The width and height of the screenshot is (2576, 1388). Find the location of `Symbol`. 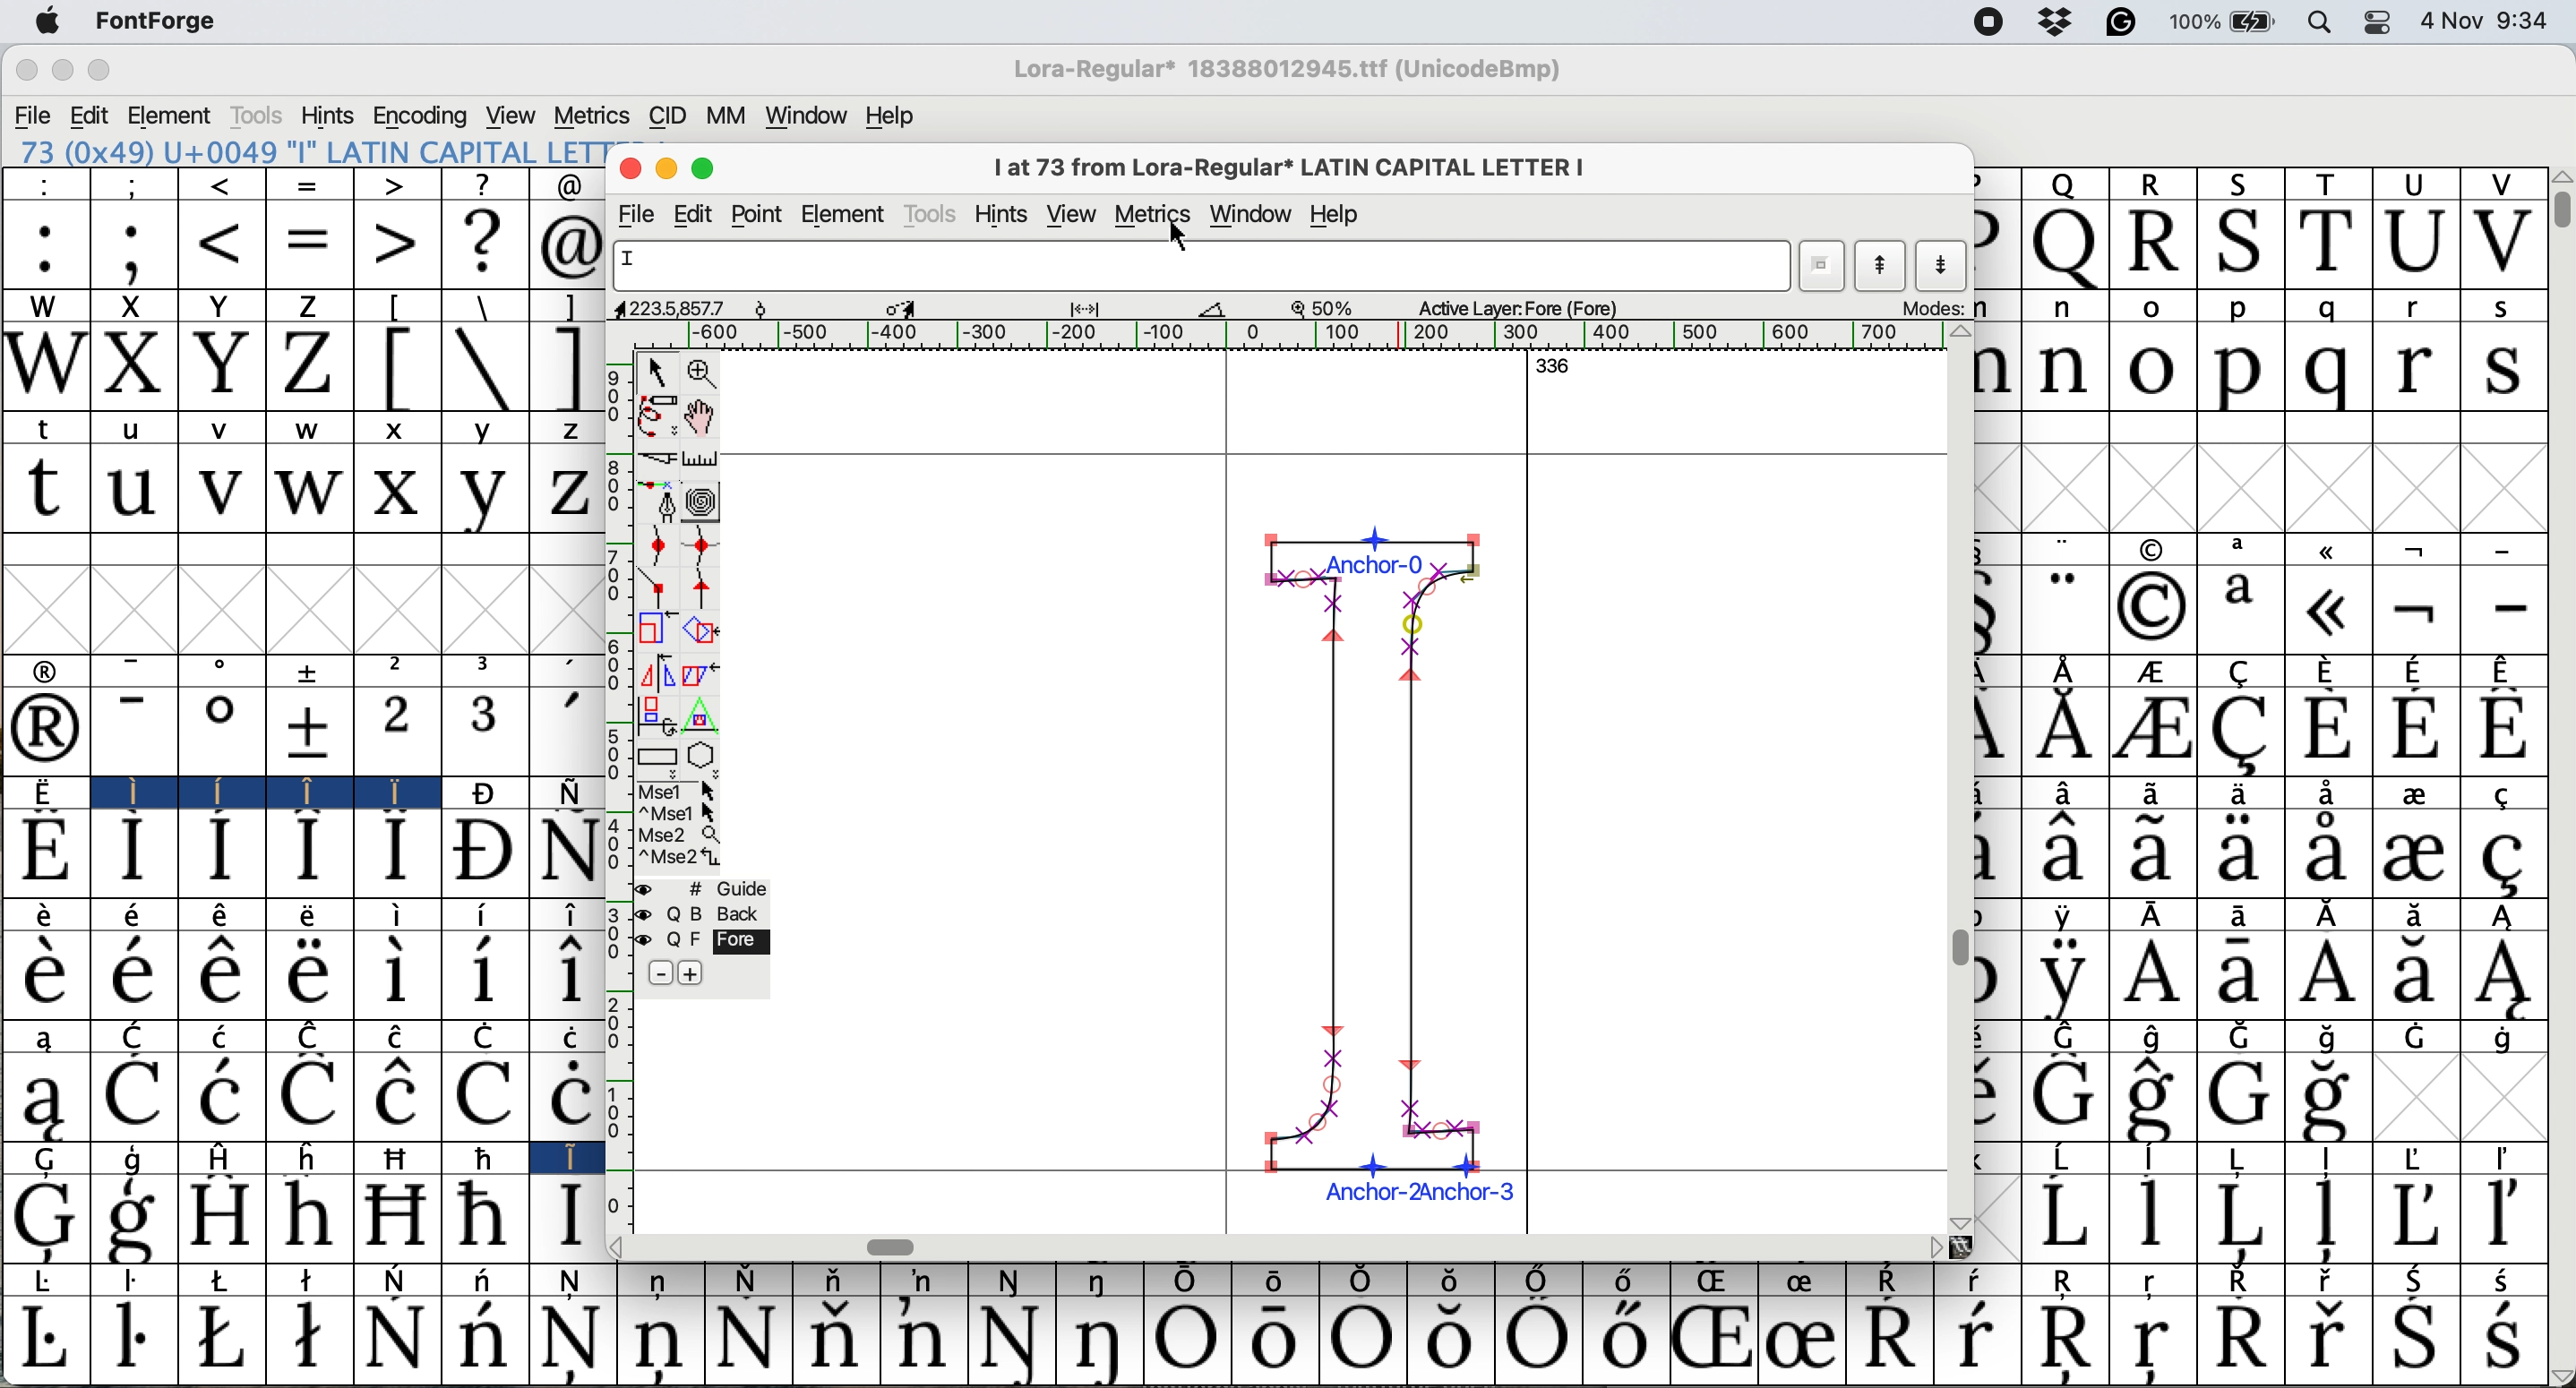

Symbol is located at coordinates (1099, 1283).